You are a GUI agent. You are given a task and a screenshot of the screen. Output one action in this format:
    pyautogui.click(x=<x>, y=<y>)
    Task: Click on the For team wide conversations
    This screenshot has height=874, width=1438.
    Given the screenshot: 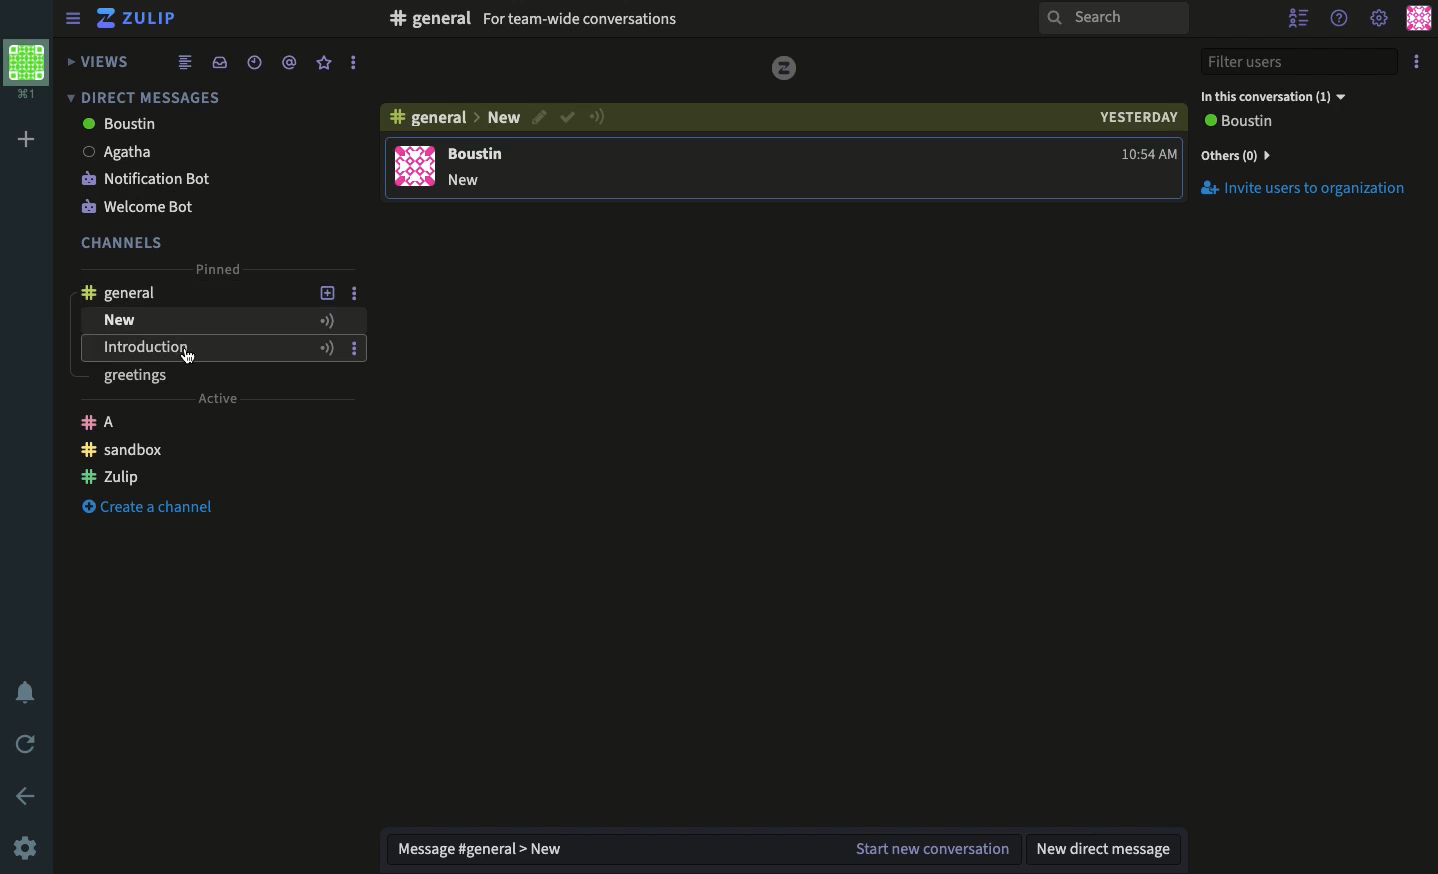 What is the action you would take?
    pyautogui.click(x=582, y=20)
    